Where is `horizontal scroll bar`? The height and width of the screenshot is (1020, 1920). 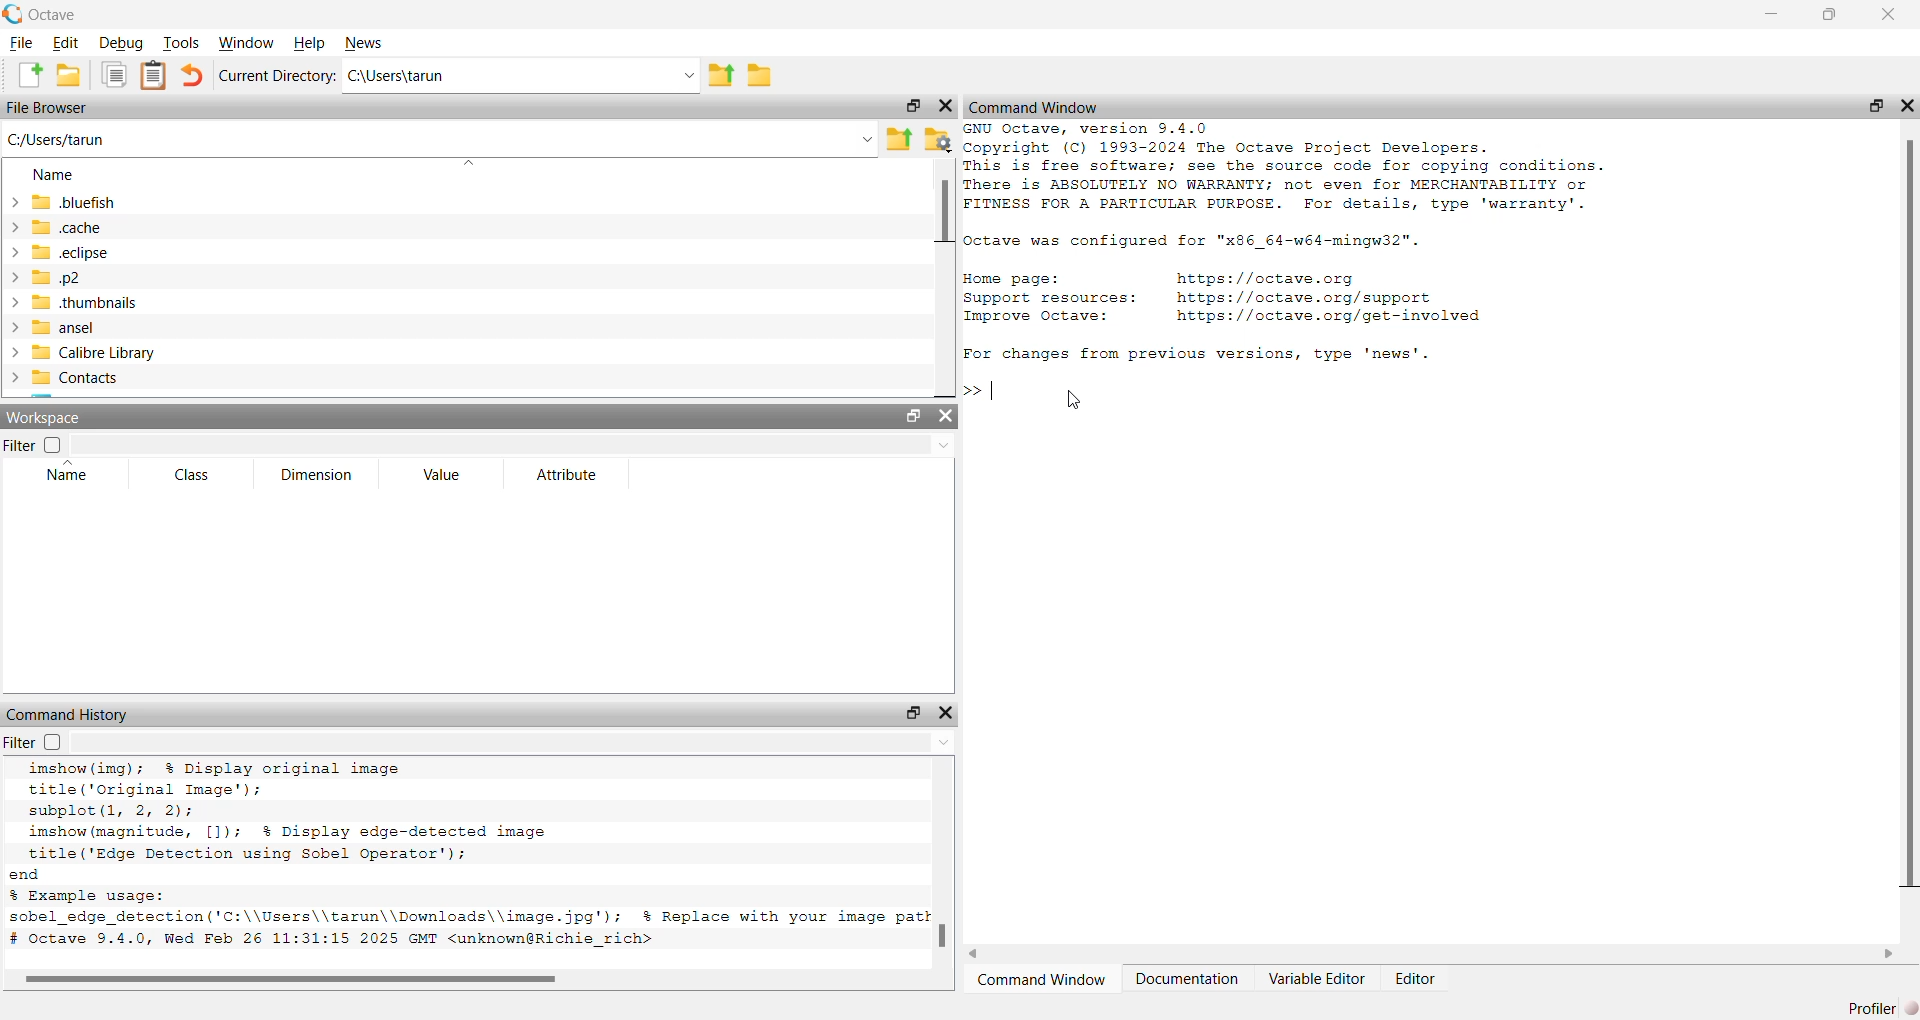
horizontal scroll bar is located at coordinates (468, 980).